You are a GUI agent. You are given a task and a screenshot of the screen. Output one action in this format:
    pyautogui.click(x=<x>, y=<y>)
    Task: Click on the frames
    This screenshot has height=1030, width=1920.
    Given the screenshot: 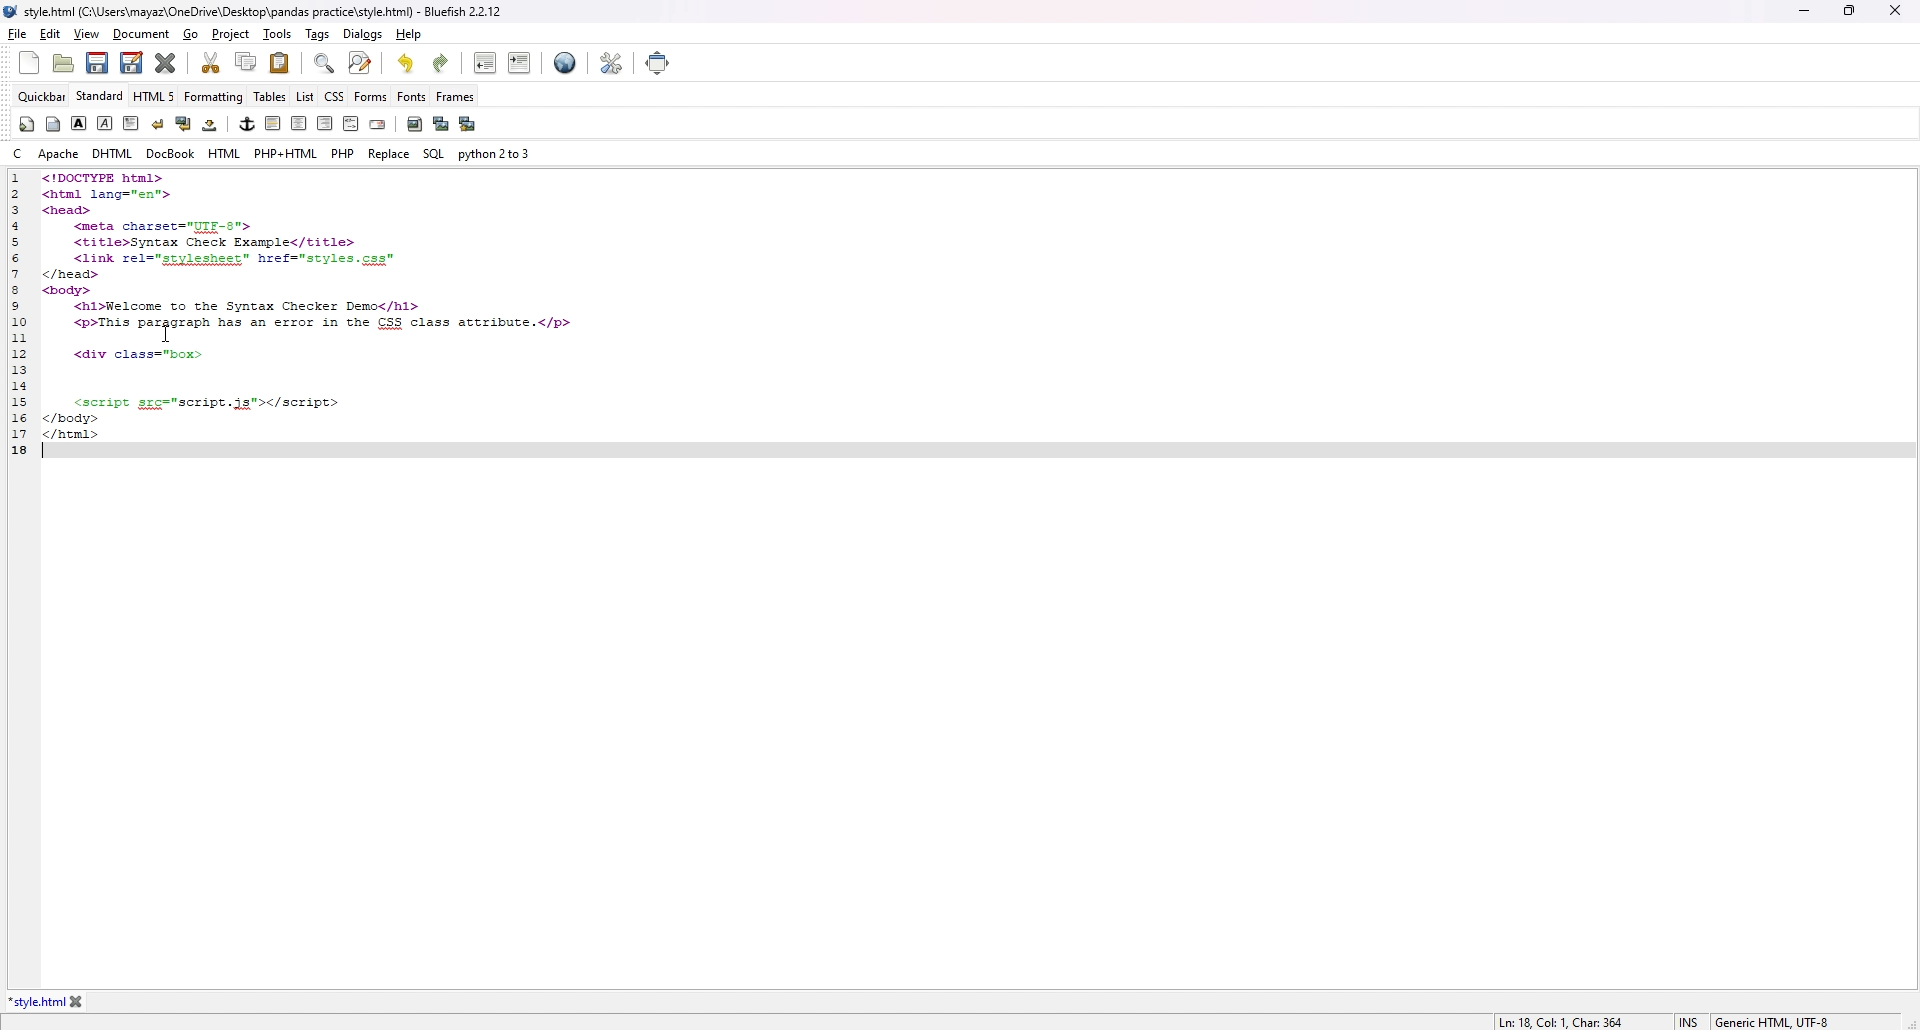 What is the action you would take?
    pyautogui.click(x=461, y=97)
    